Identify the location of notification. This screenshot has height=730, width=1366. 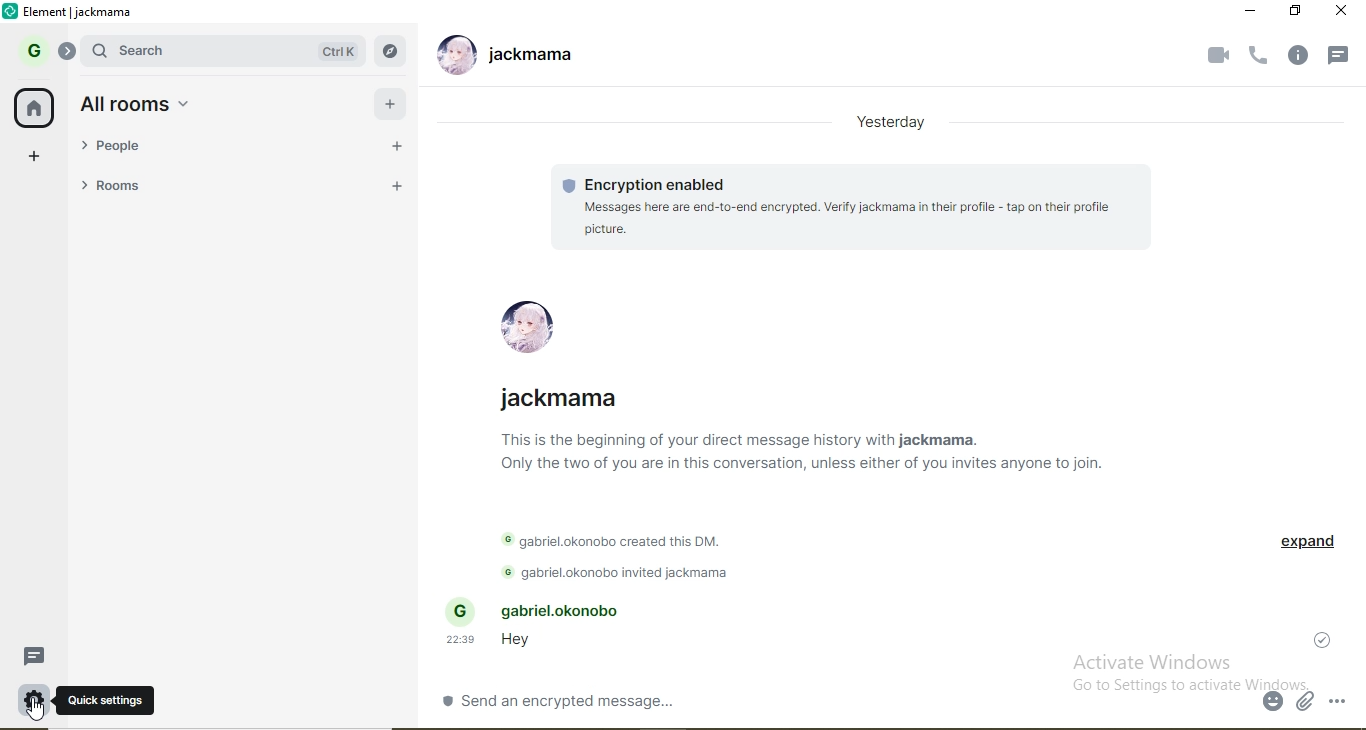
(1339, 57).